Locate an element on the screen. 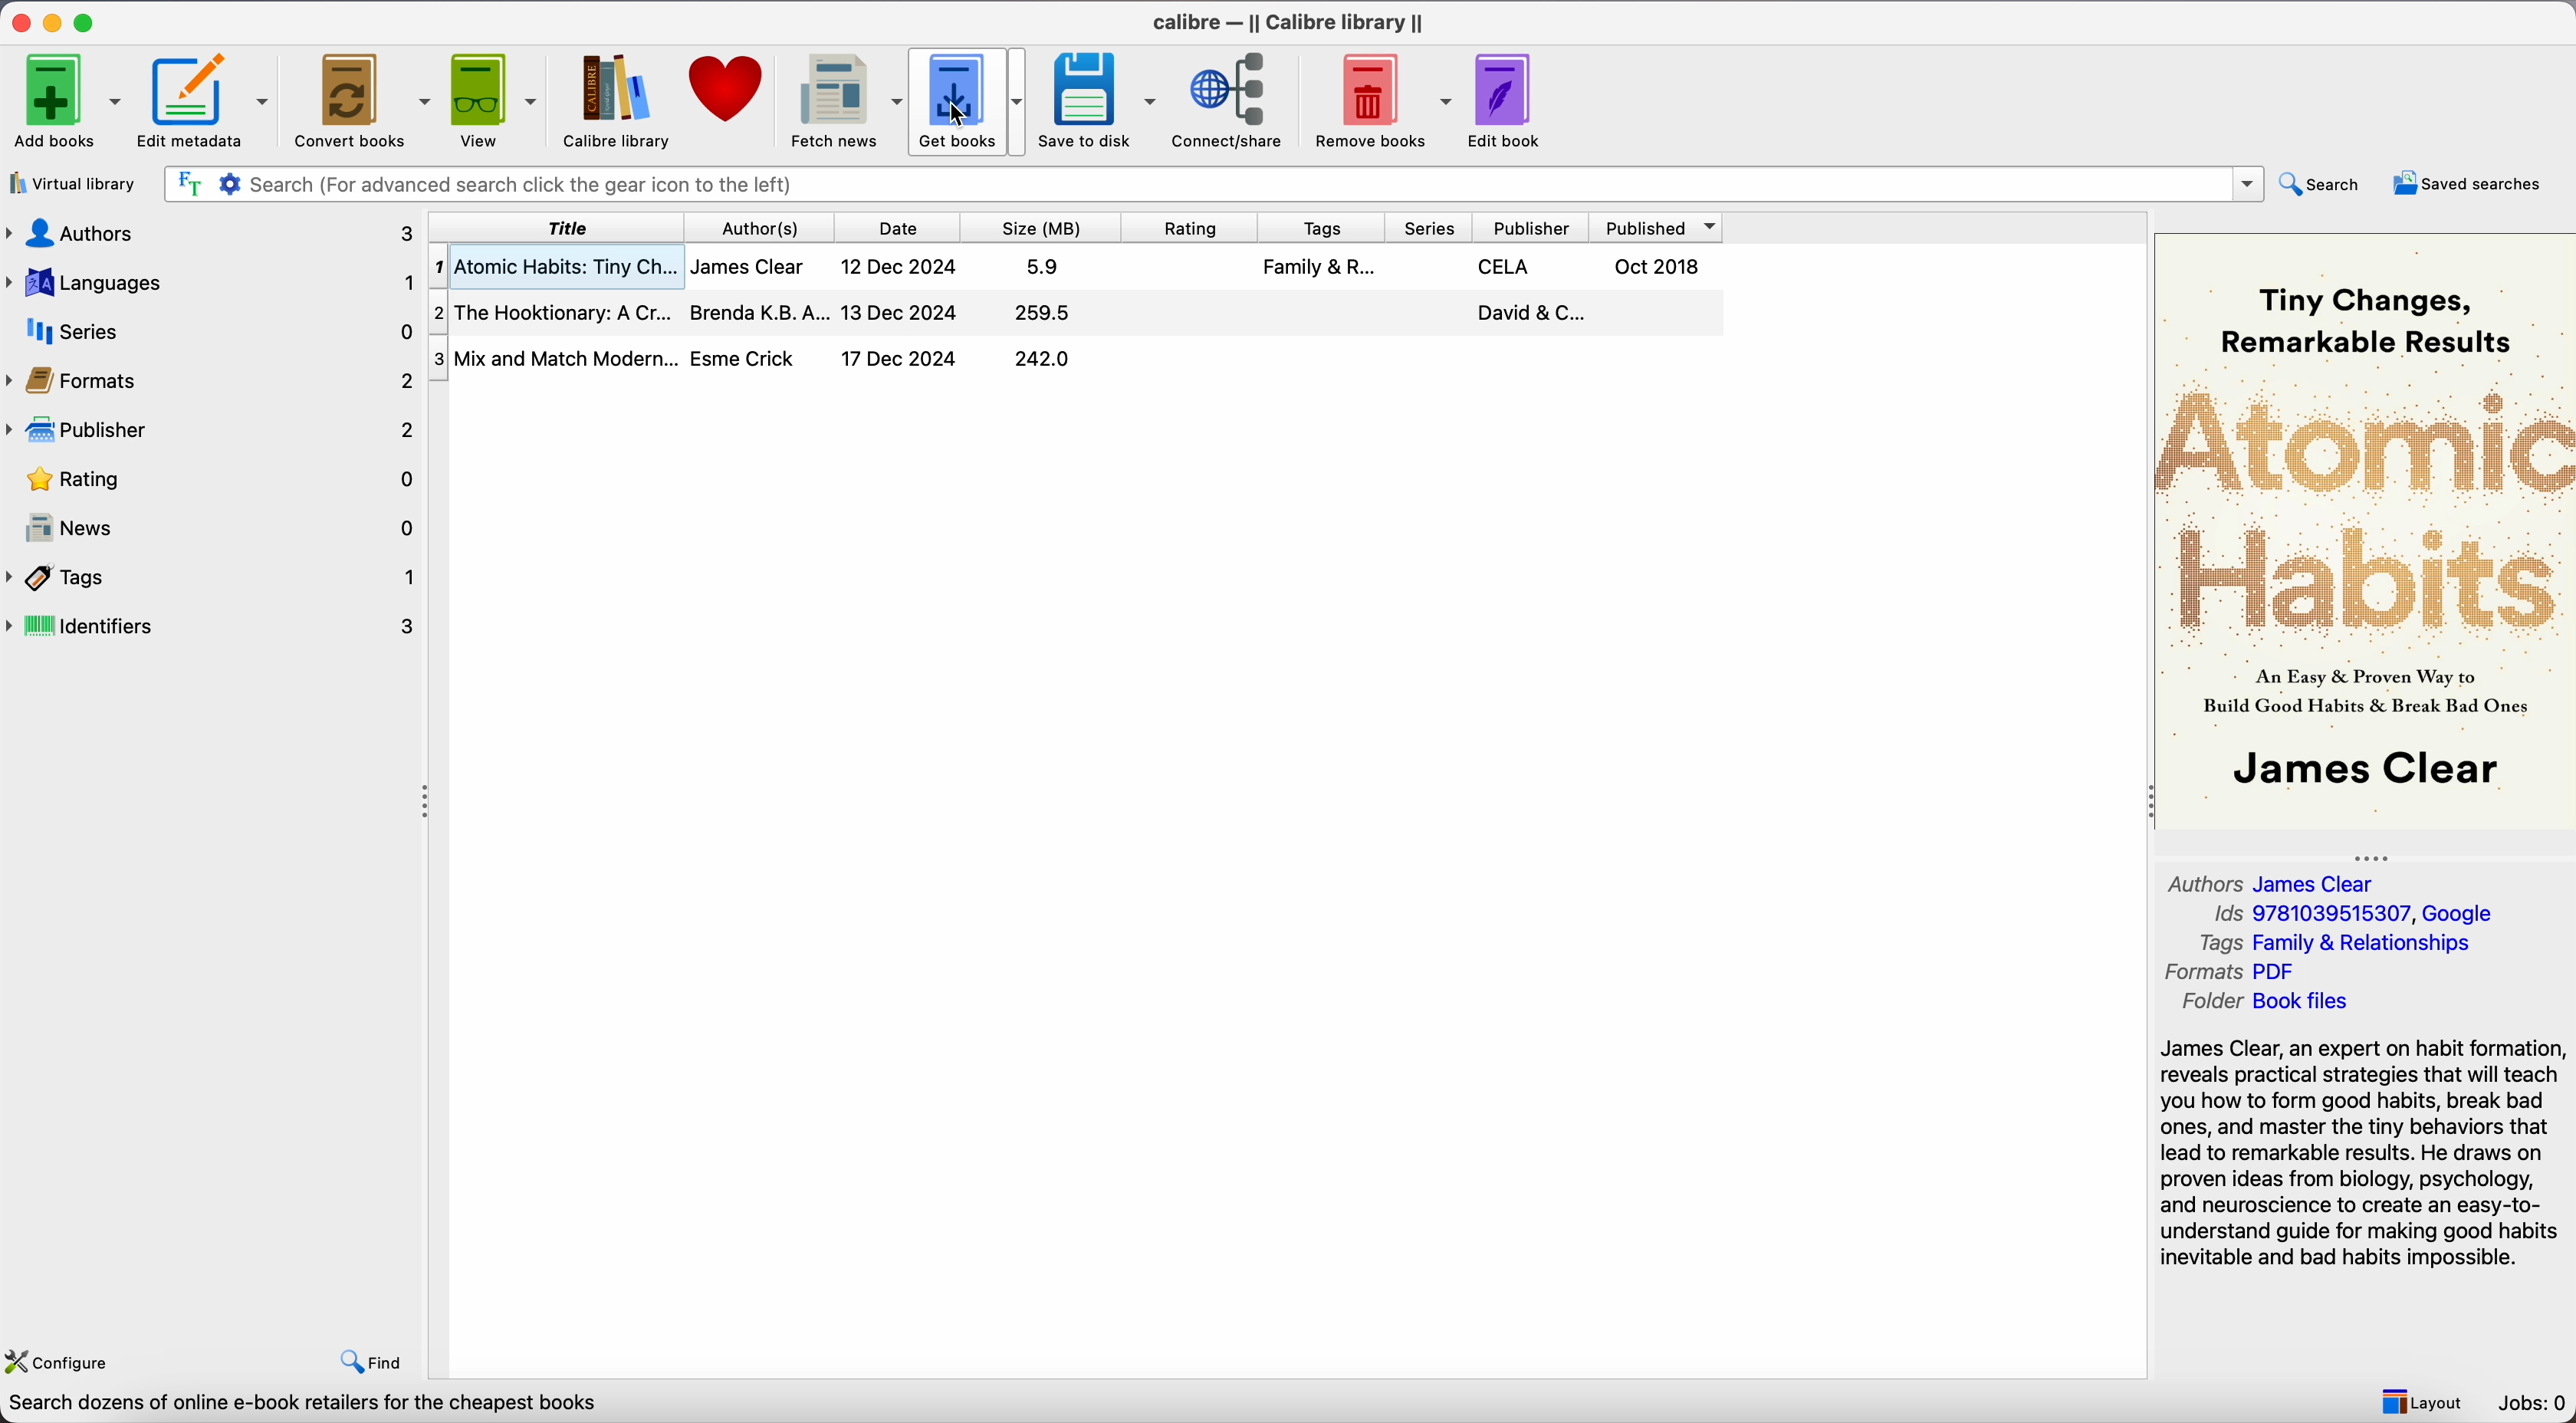 The image size is (2576, 1423). Family & R... is located at coordinates (1321, 266).